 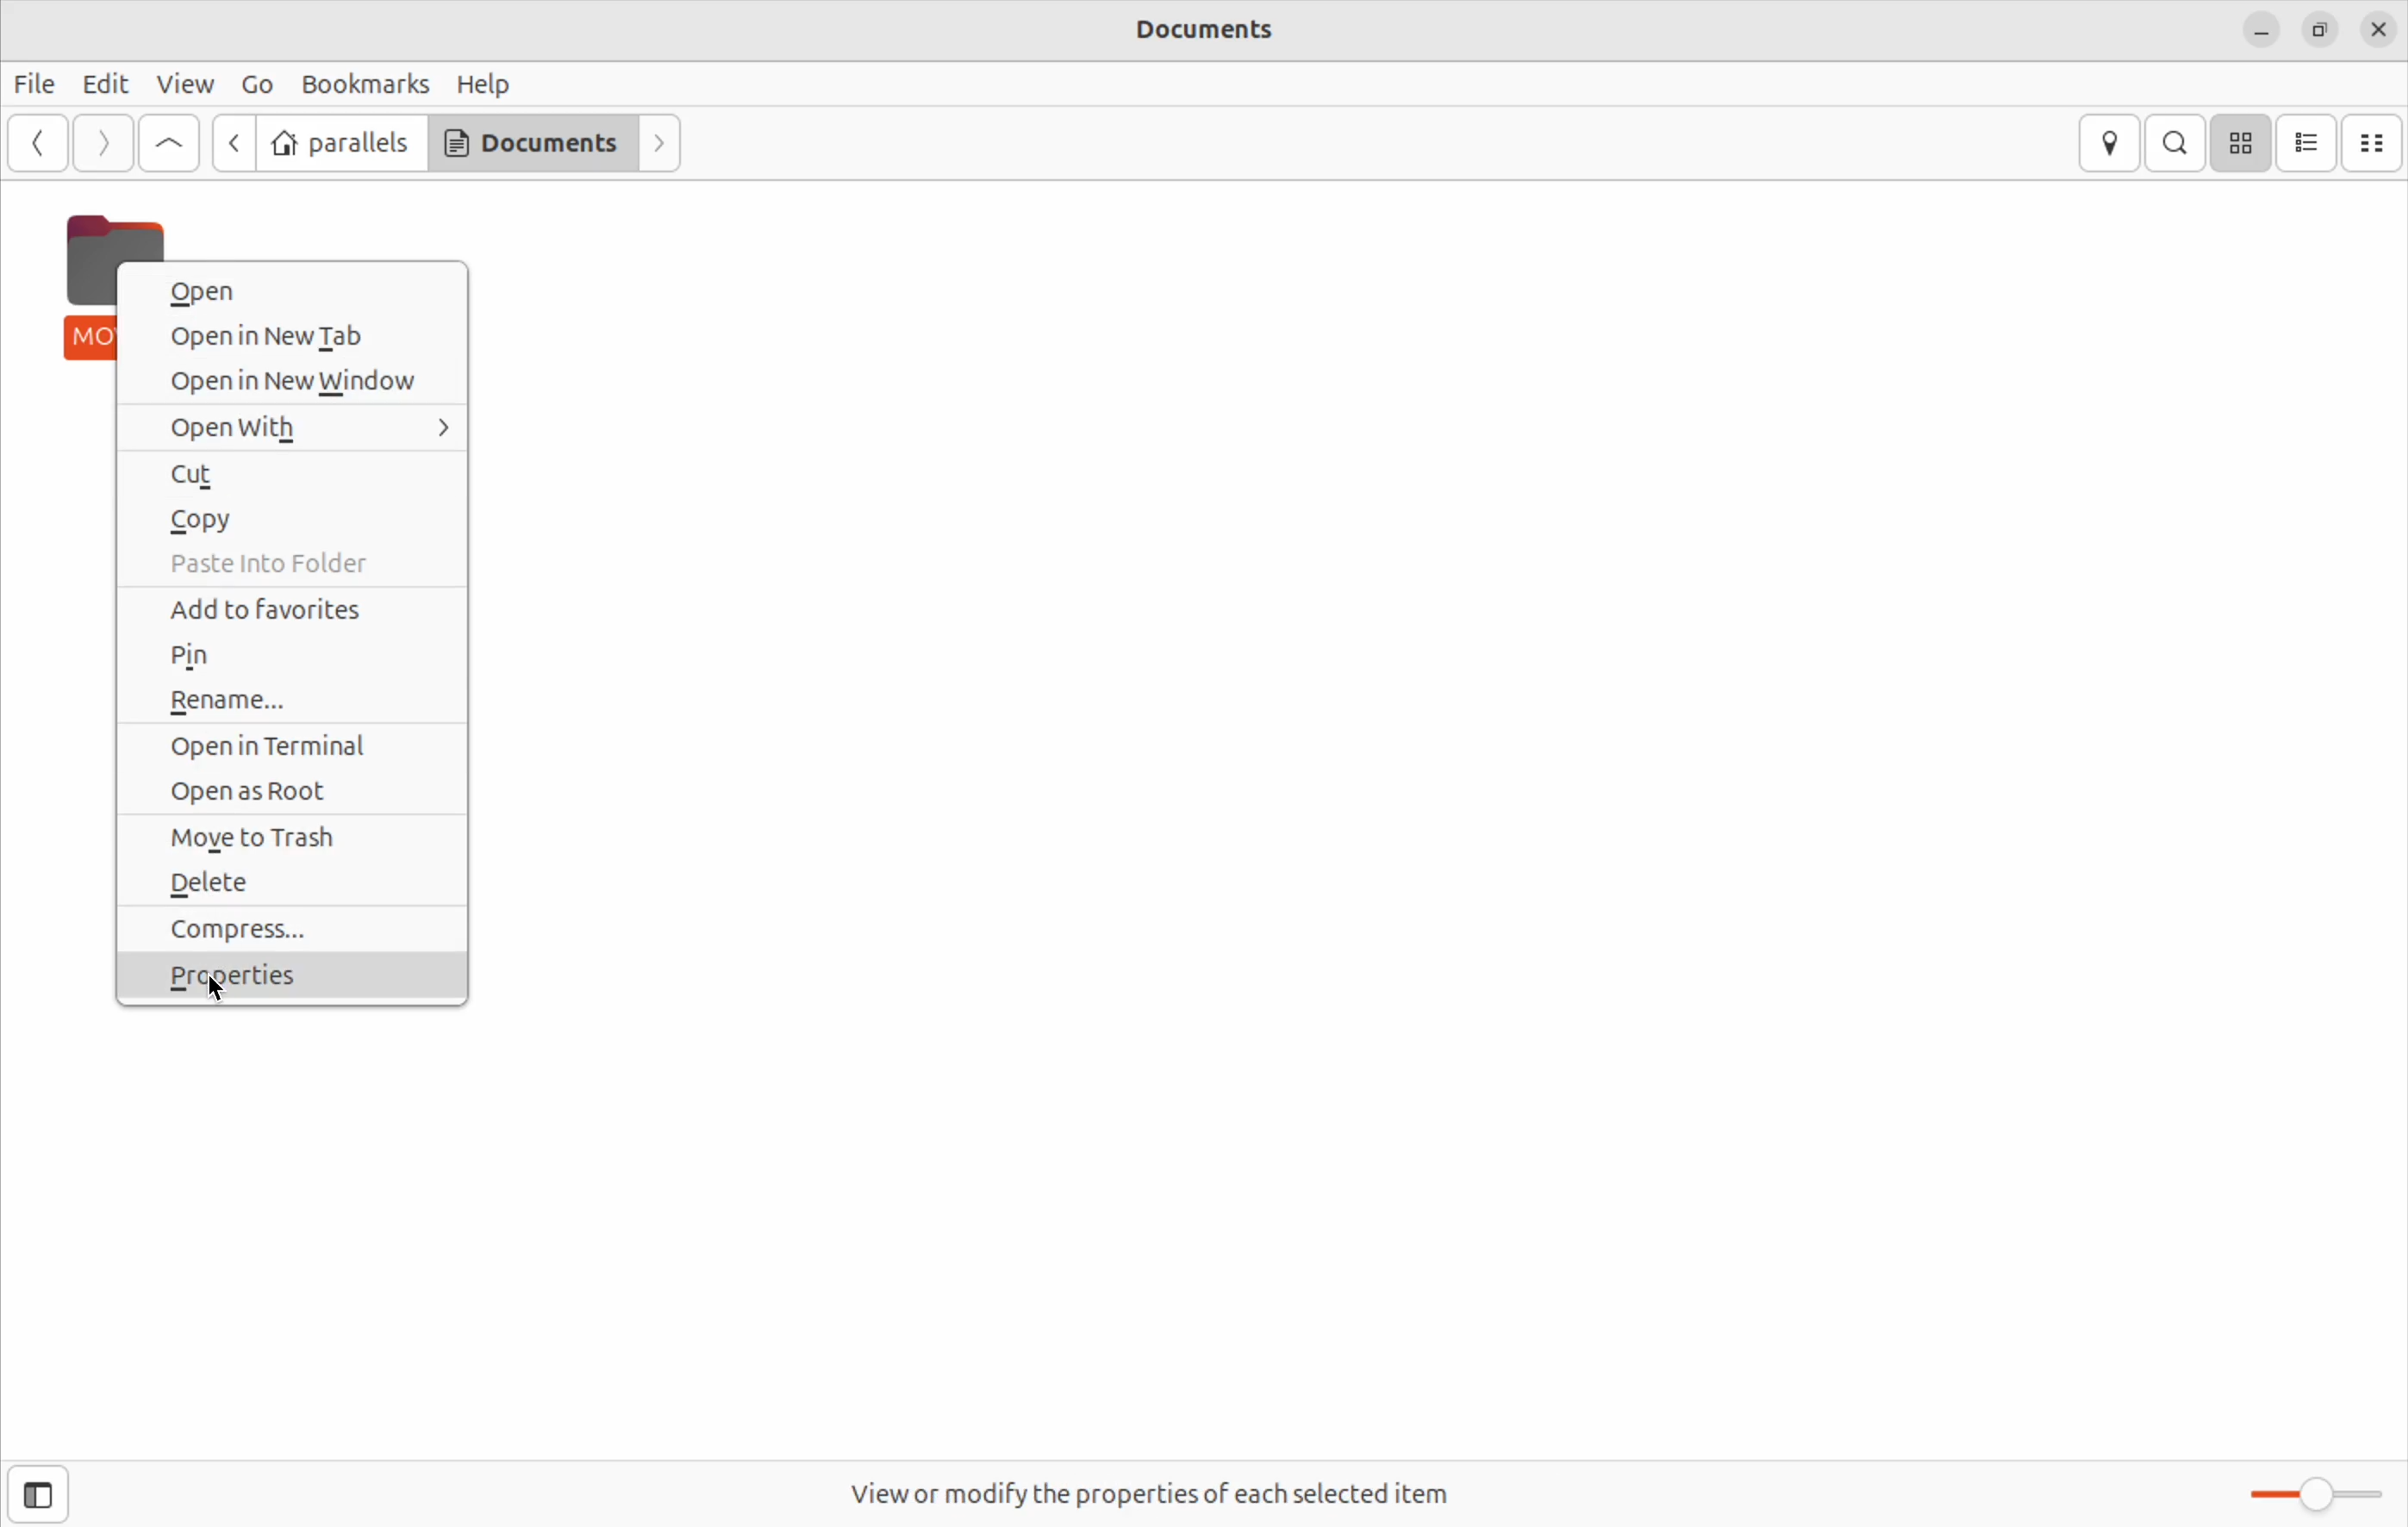 What do you see at coordinates (294, 792) in the screenshot?
I see `open as root` at bounding box center [294, 792].